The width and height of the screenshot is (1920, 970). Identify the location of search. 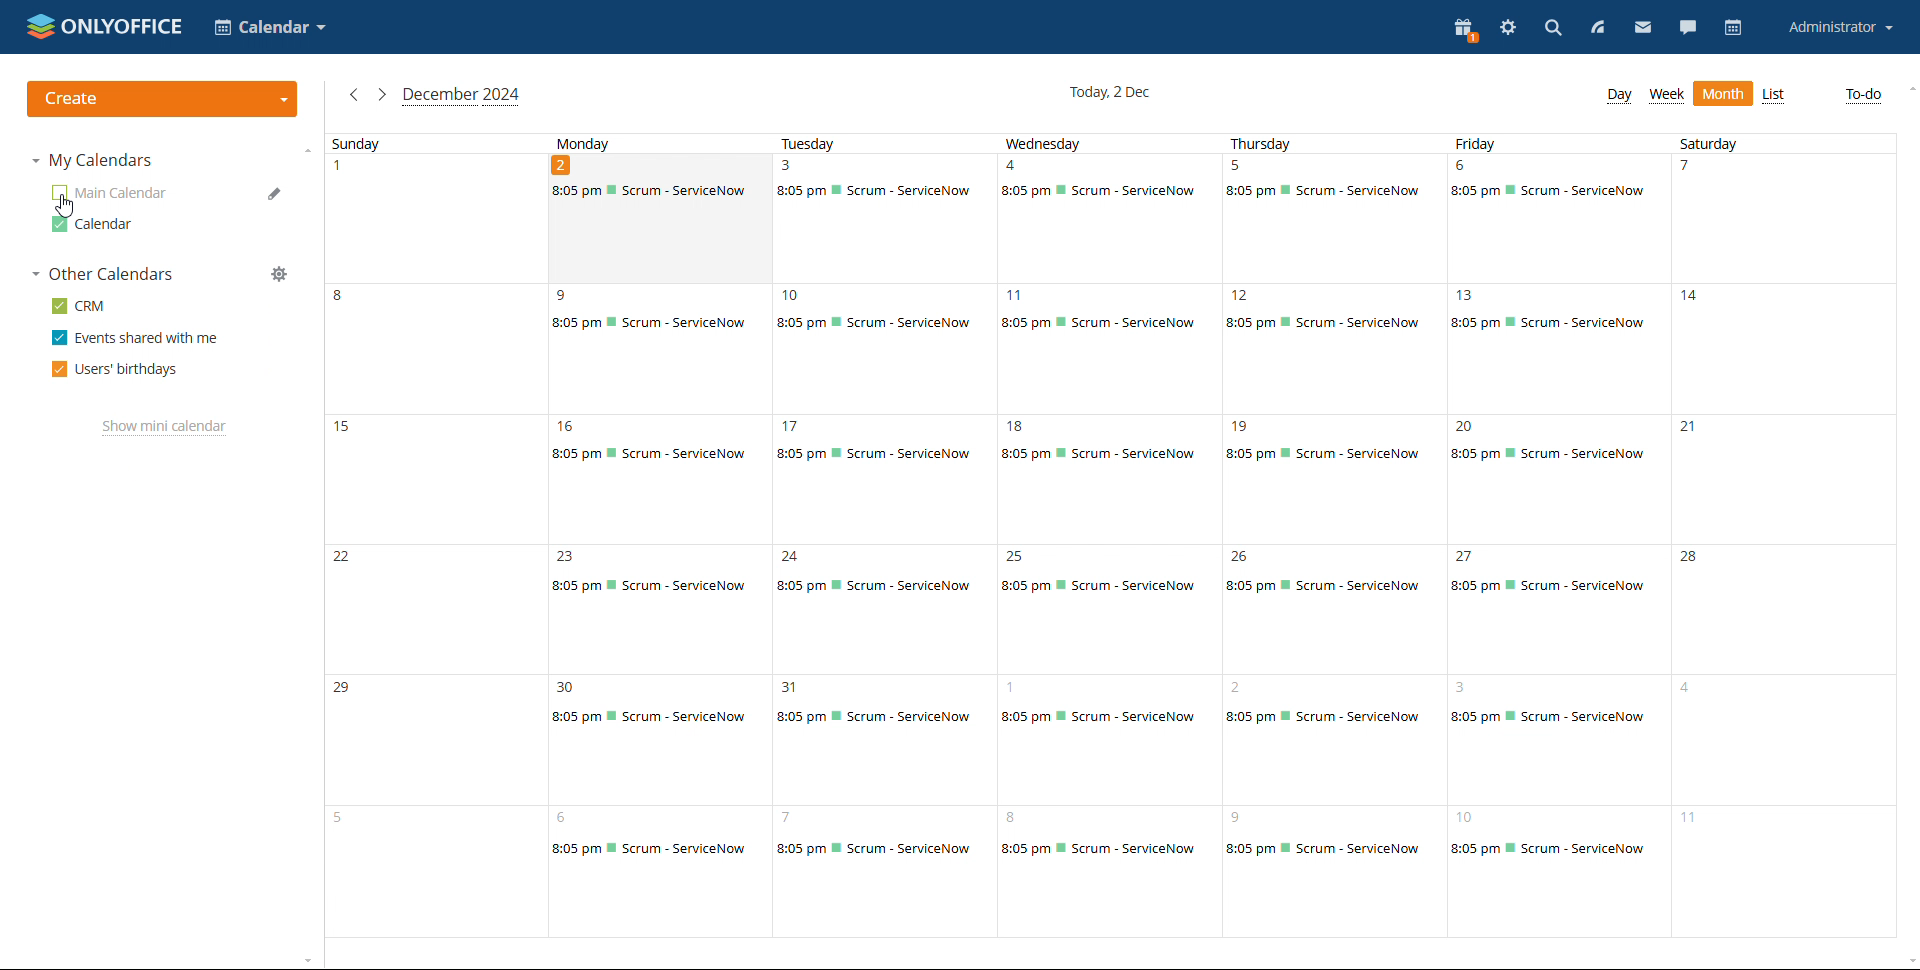
(1551, 30).